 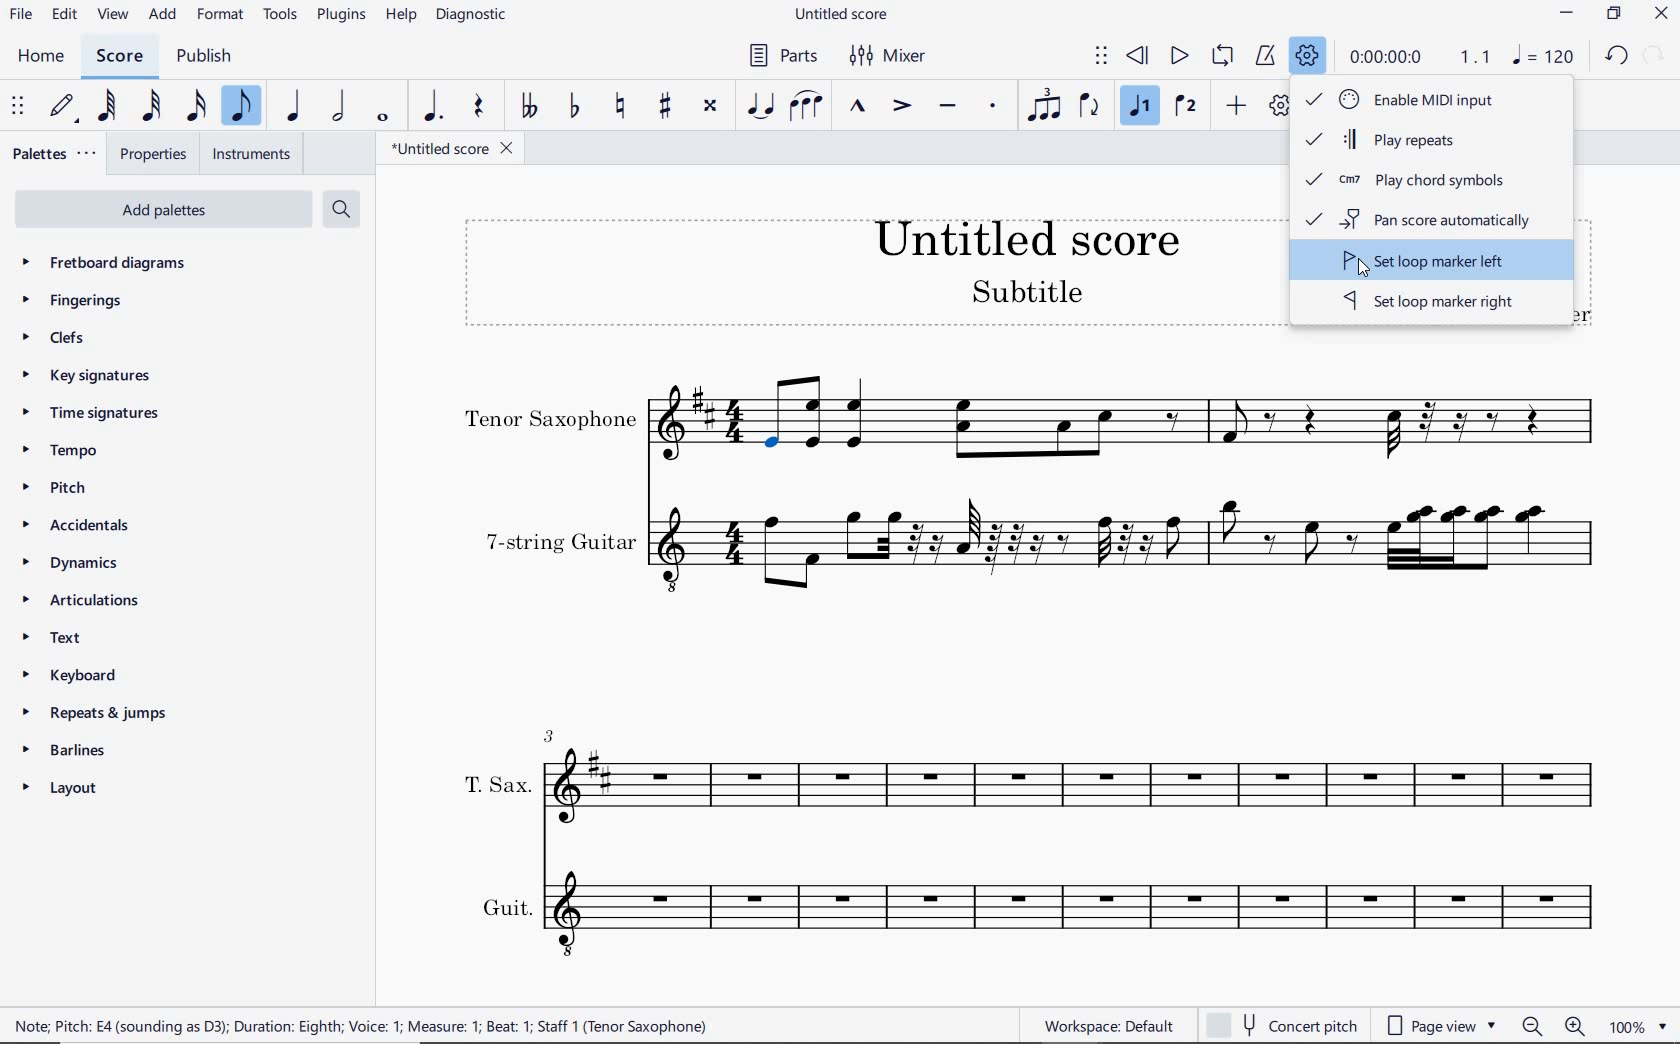 What do you see at coordinates (117, 57) in the screenshot?
I see `SCORE` at bounding box center [117, 57].